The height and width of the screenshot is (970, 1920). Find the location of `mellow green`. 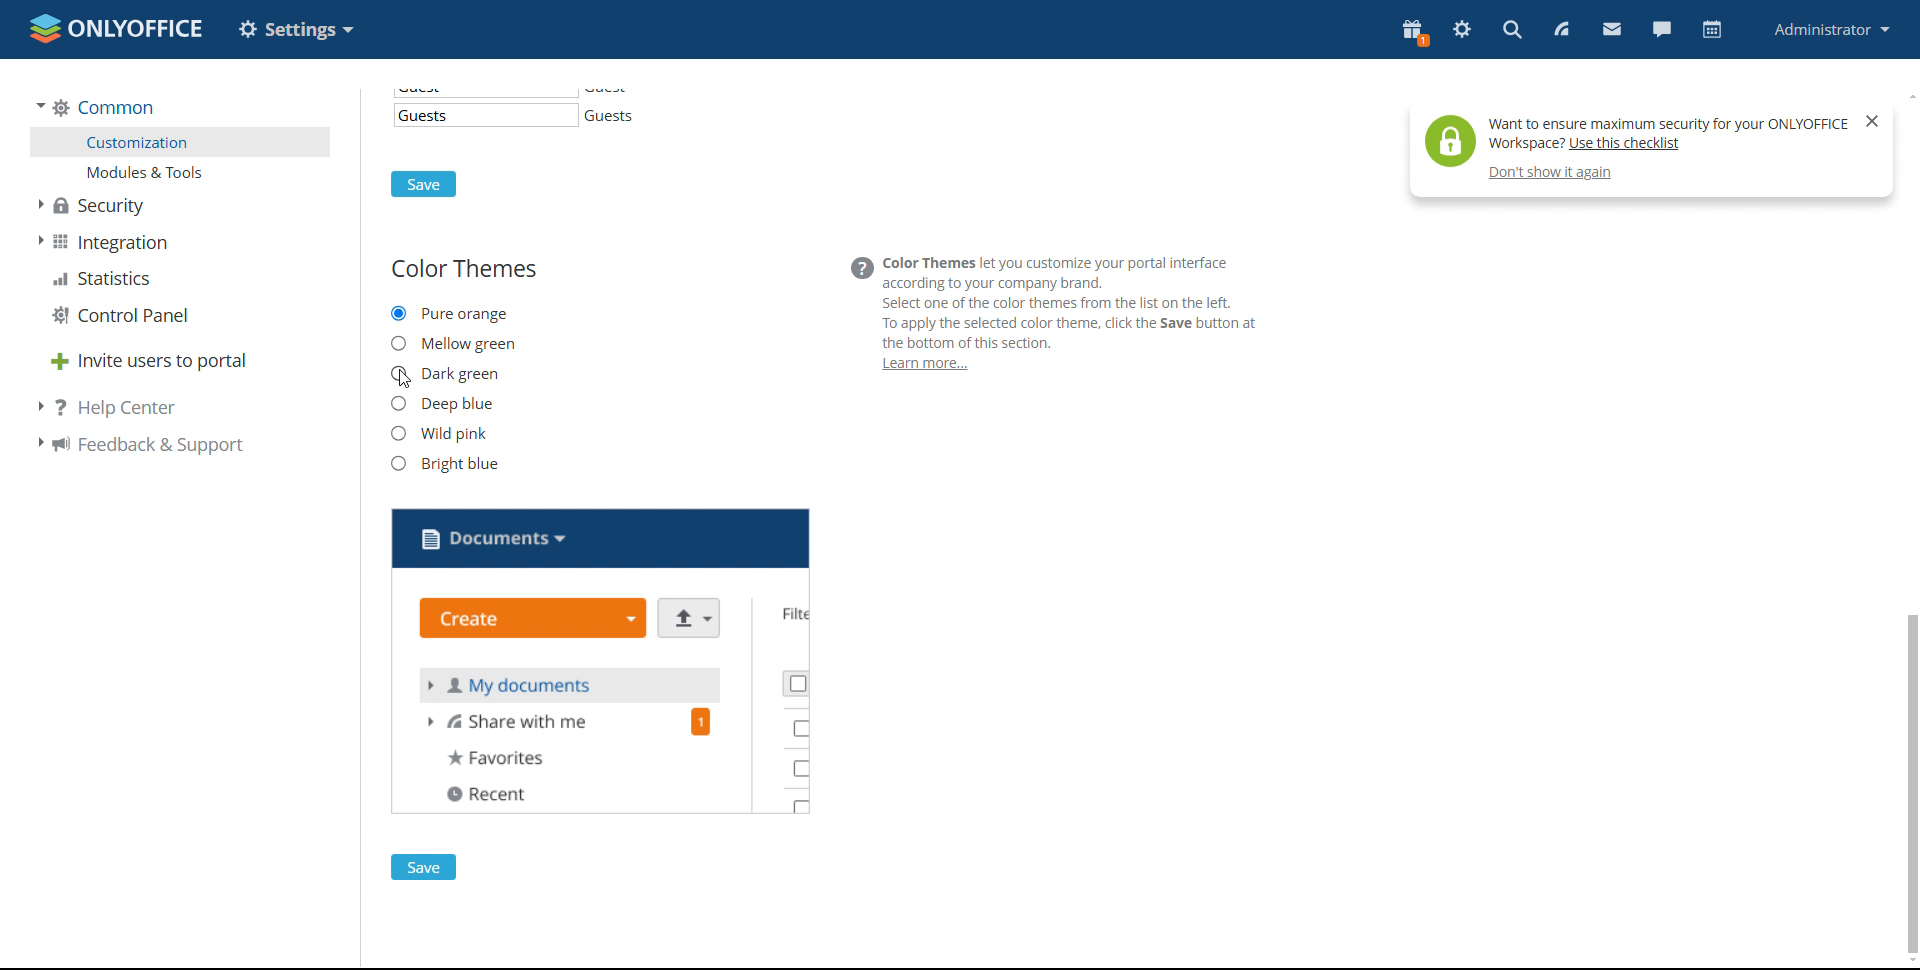

mellow green is located at coordinates (454, 344).